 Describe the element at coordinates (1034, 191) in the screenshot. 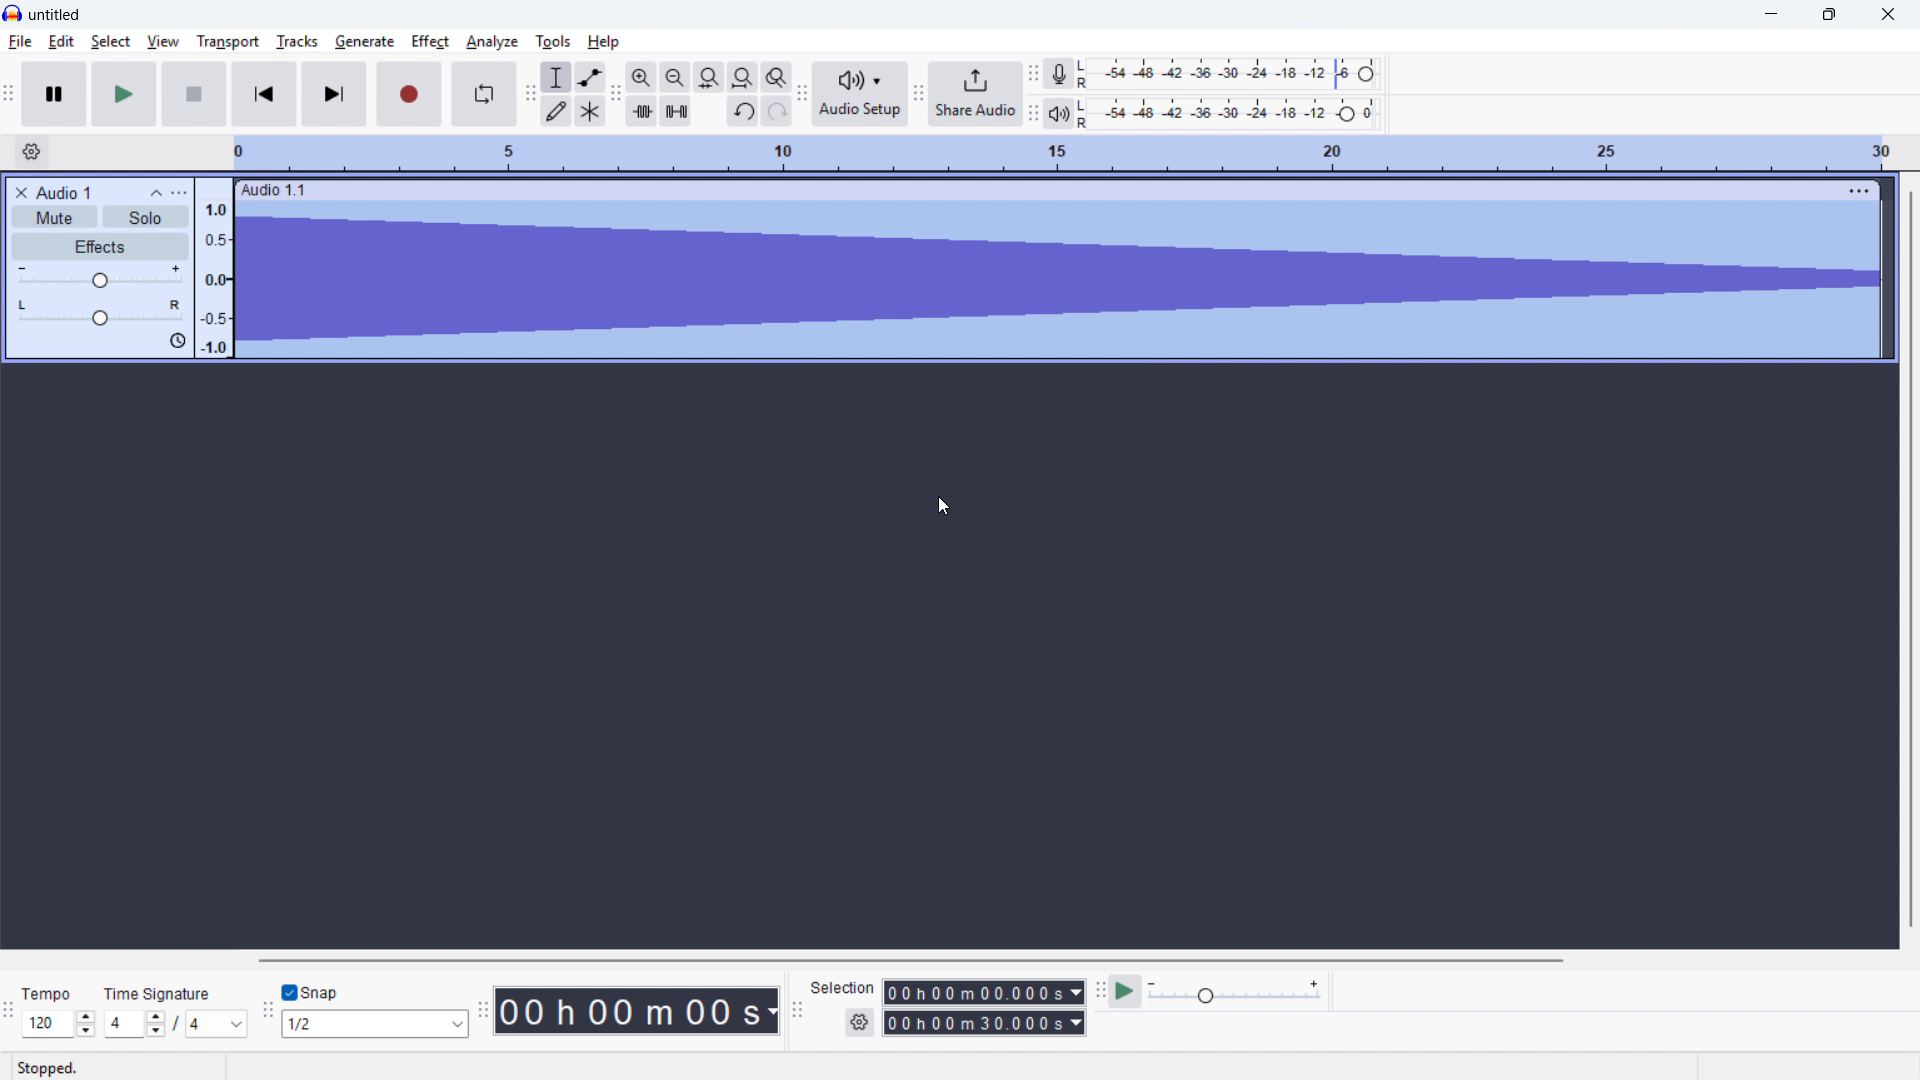

I see `Click to drag` at that location.